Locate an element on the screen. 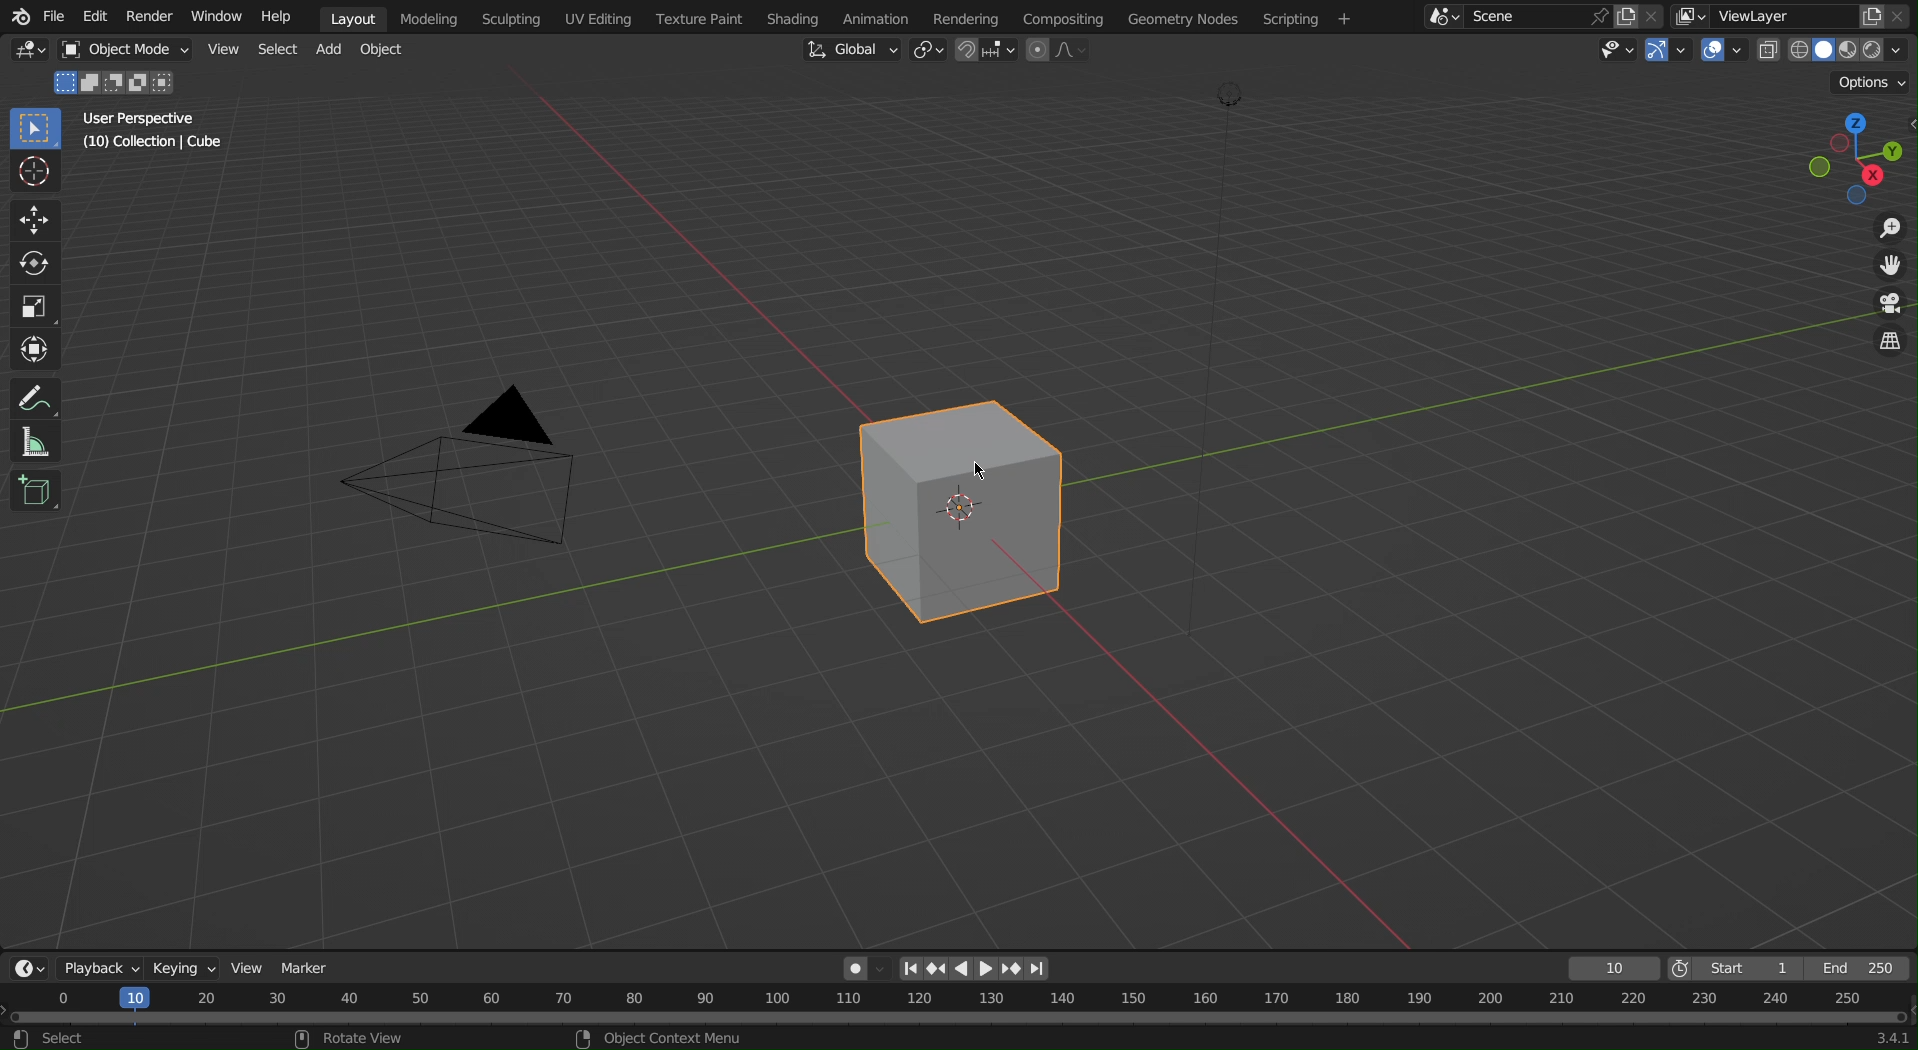 Image resolution: width=1918 pixels, height=1050 pixels. Proportional Editing is located at coordinates (1058, 50).